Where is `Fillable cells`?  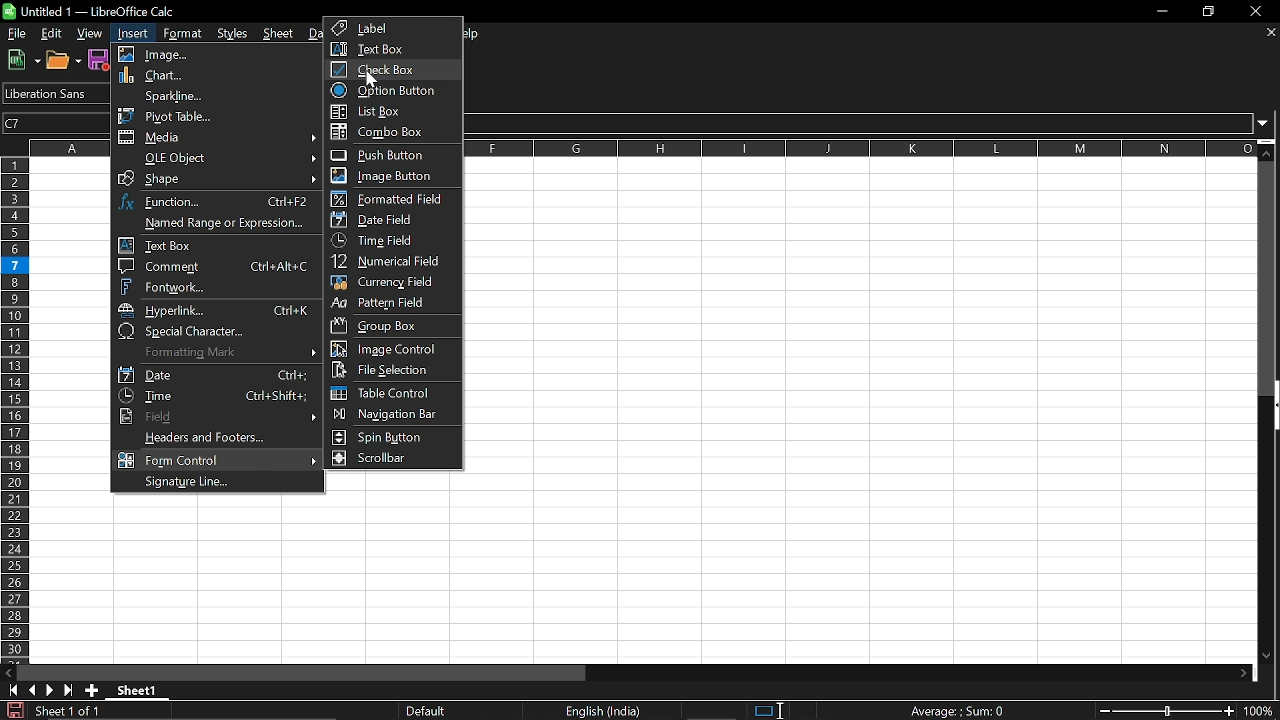
Fillable cells is located at coordinates (683, 580).